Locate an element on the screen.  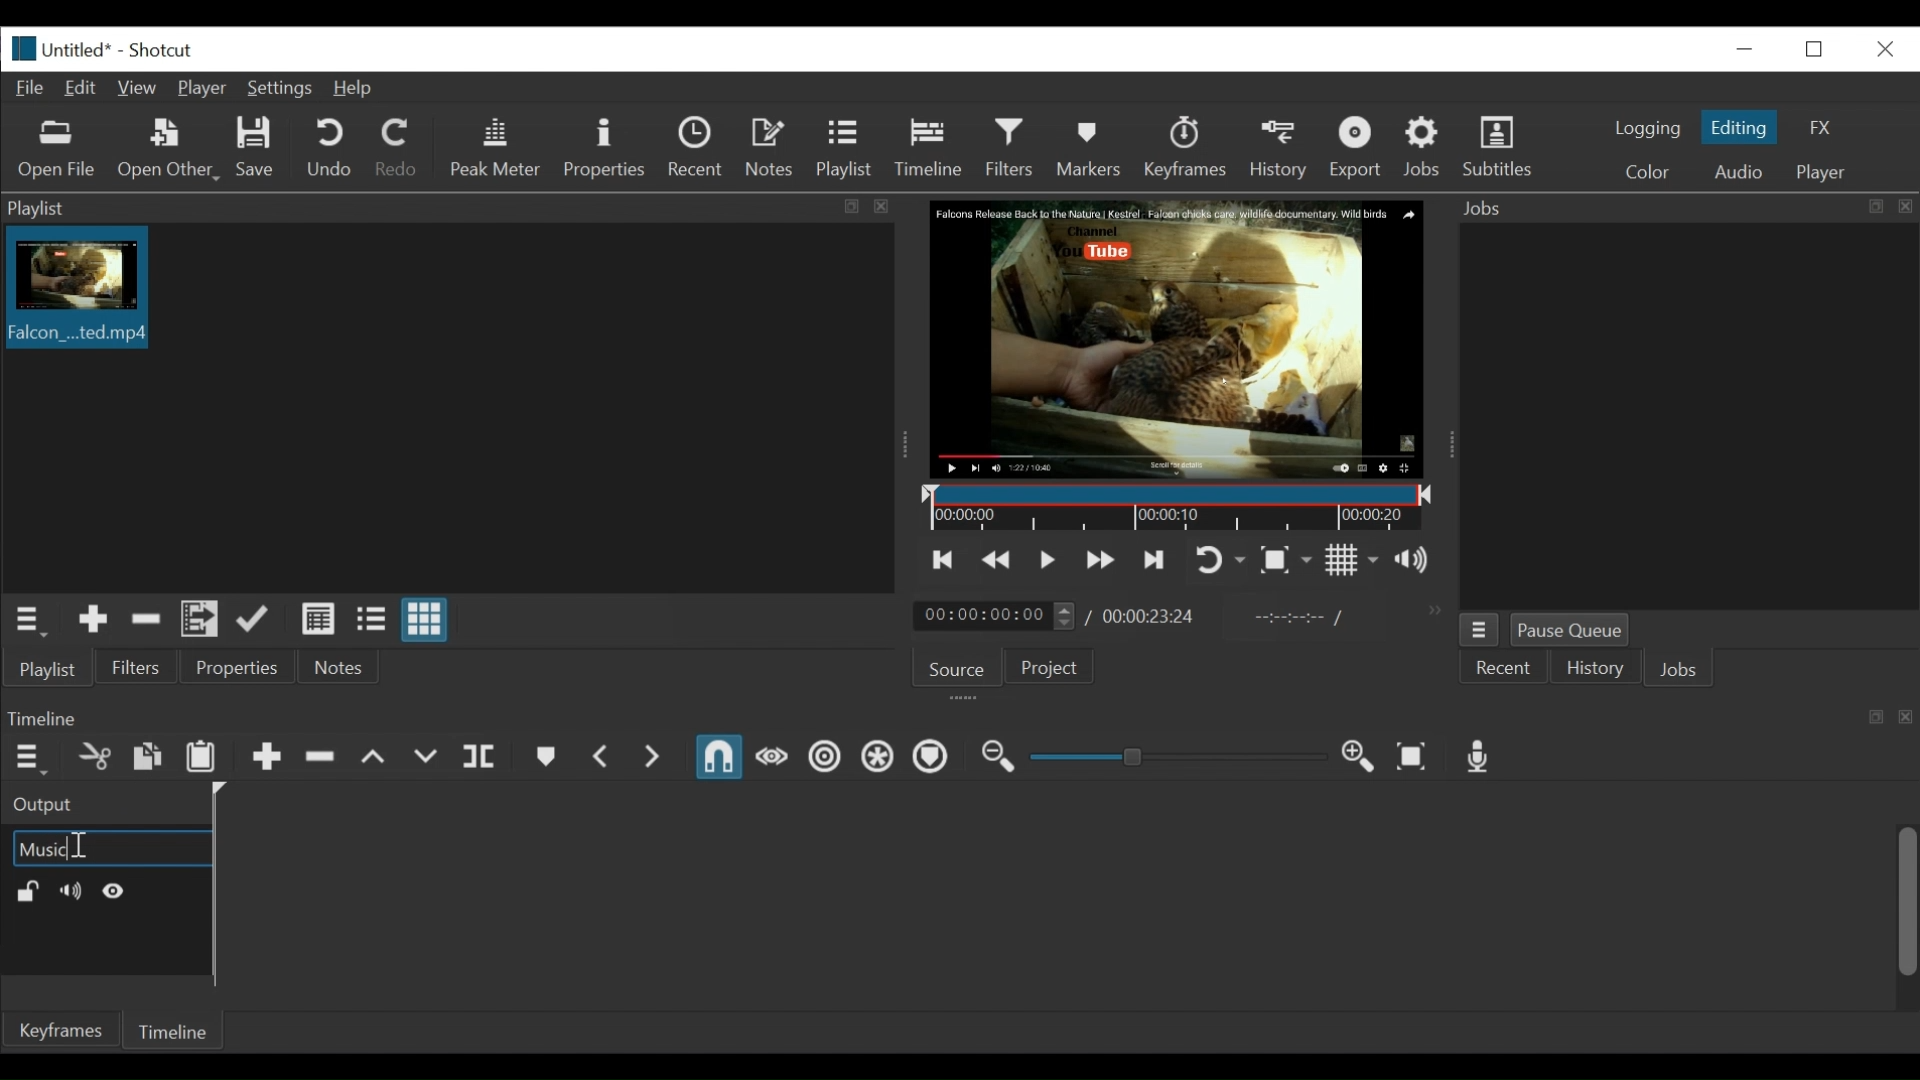
Media Viewer is located at coordinates (1178, 341).